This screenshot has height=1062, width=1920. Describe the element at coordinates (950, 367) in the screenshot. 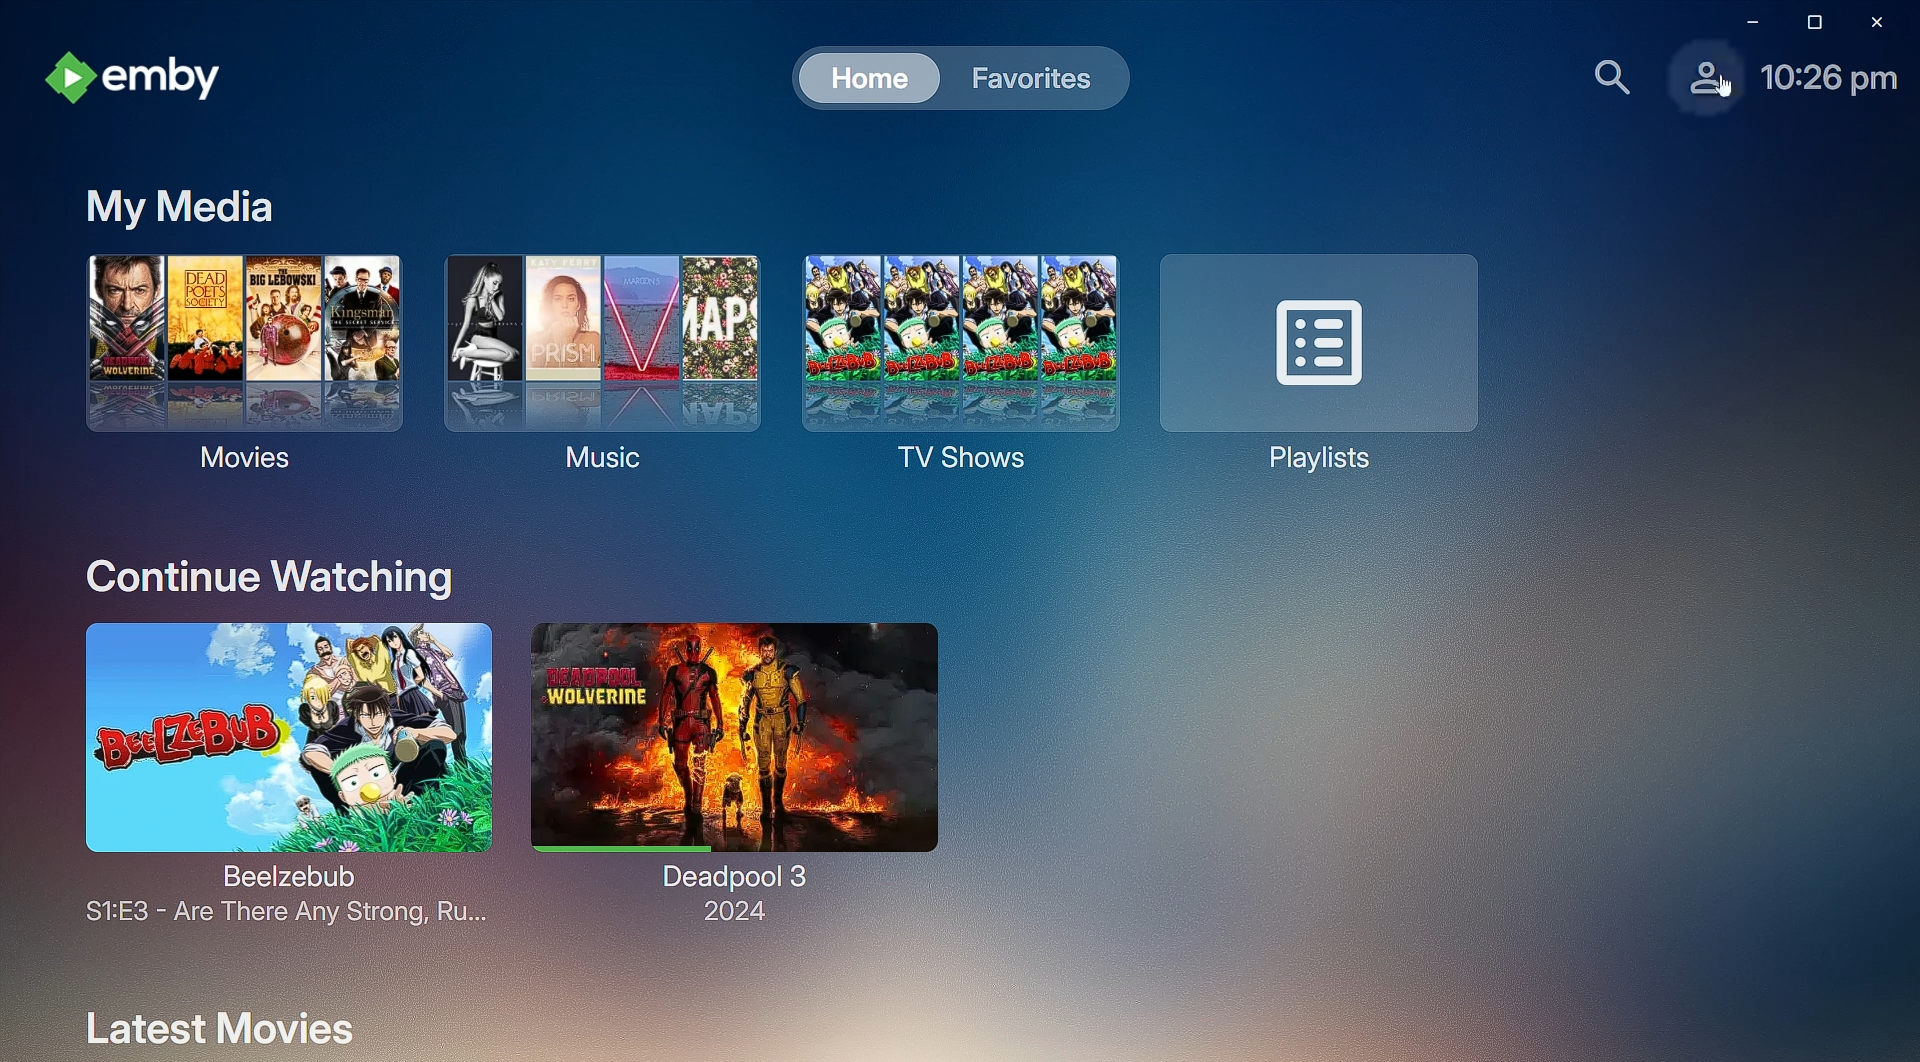

I see `TV Shows` at that location.